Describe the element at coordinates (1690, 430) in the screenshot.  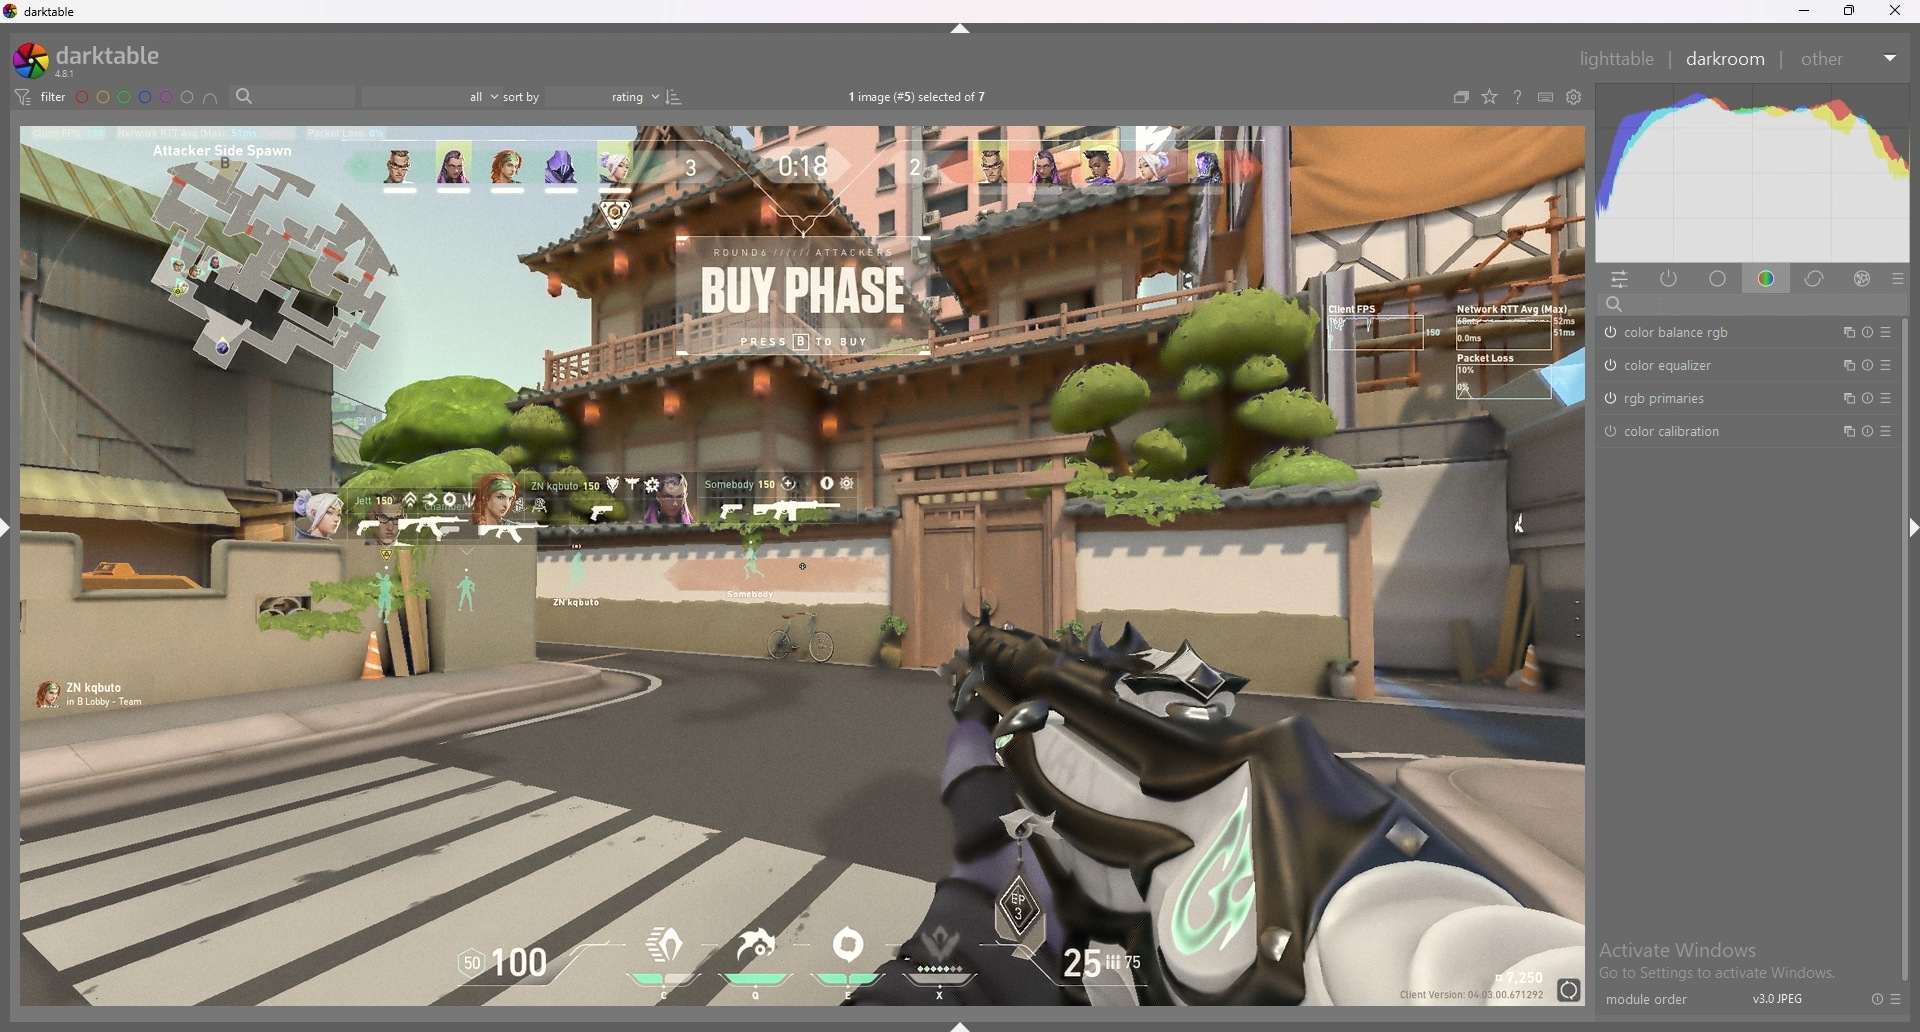
I see `color calibration` at that location.